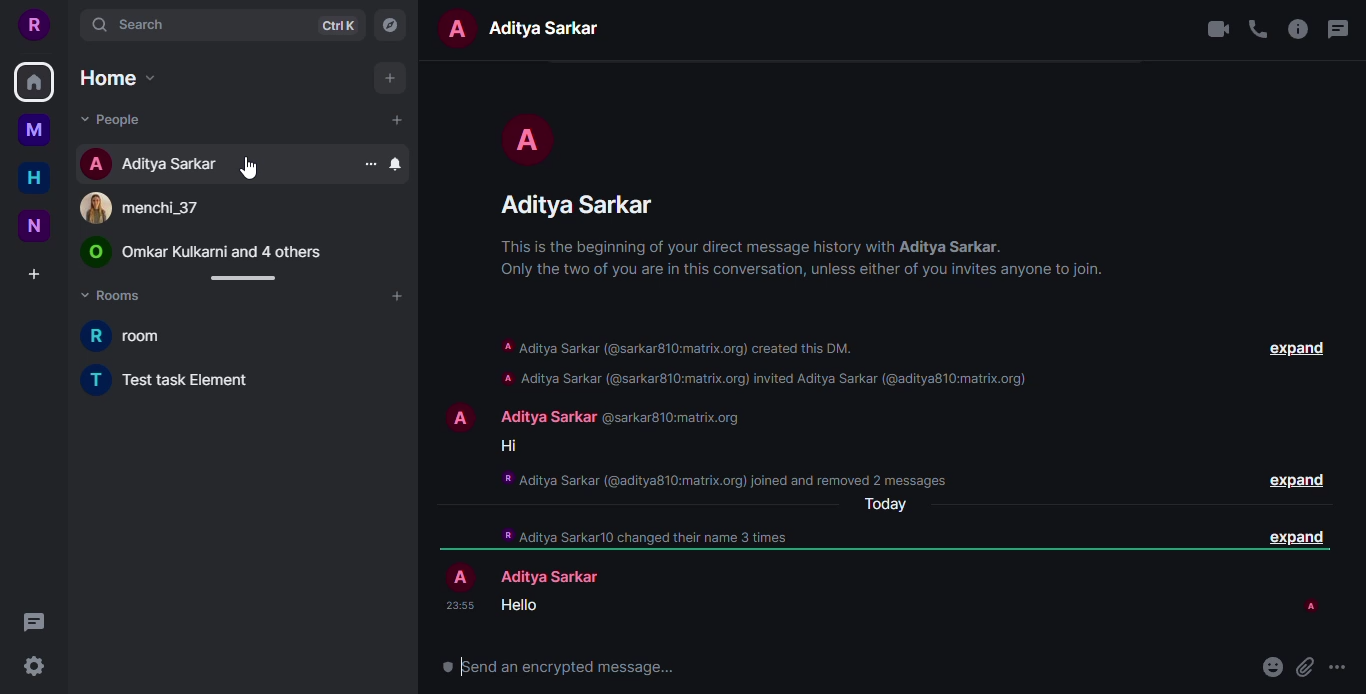  What do you see at coordinates (557, 25) in the screenshot?
I see `aditya sarkar` at bounding box center [557, 25].